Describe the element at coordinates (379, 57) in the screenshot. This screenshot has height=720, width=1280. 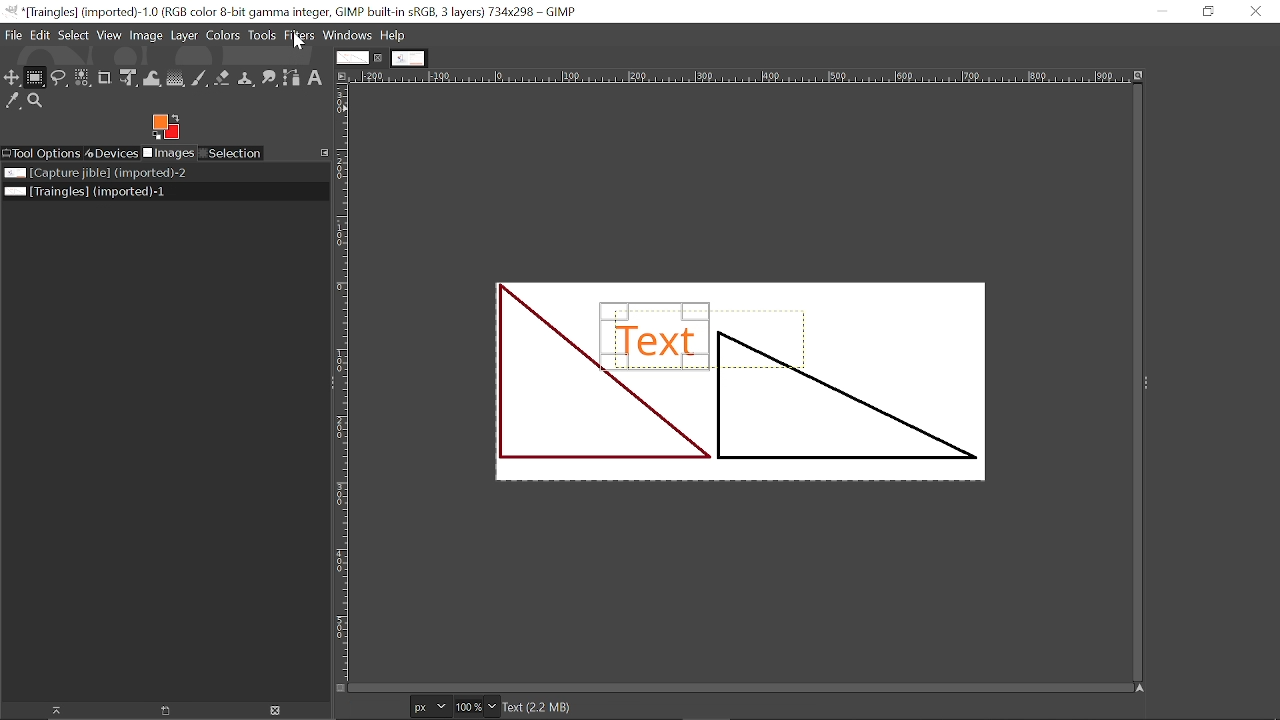
I see `Close current tab` at that location.